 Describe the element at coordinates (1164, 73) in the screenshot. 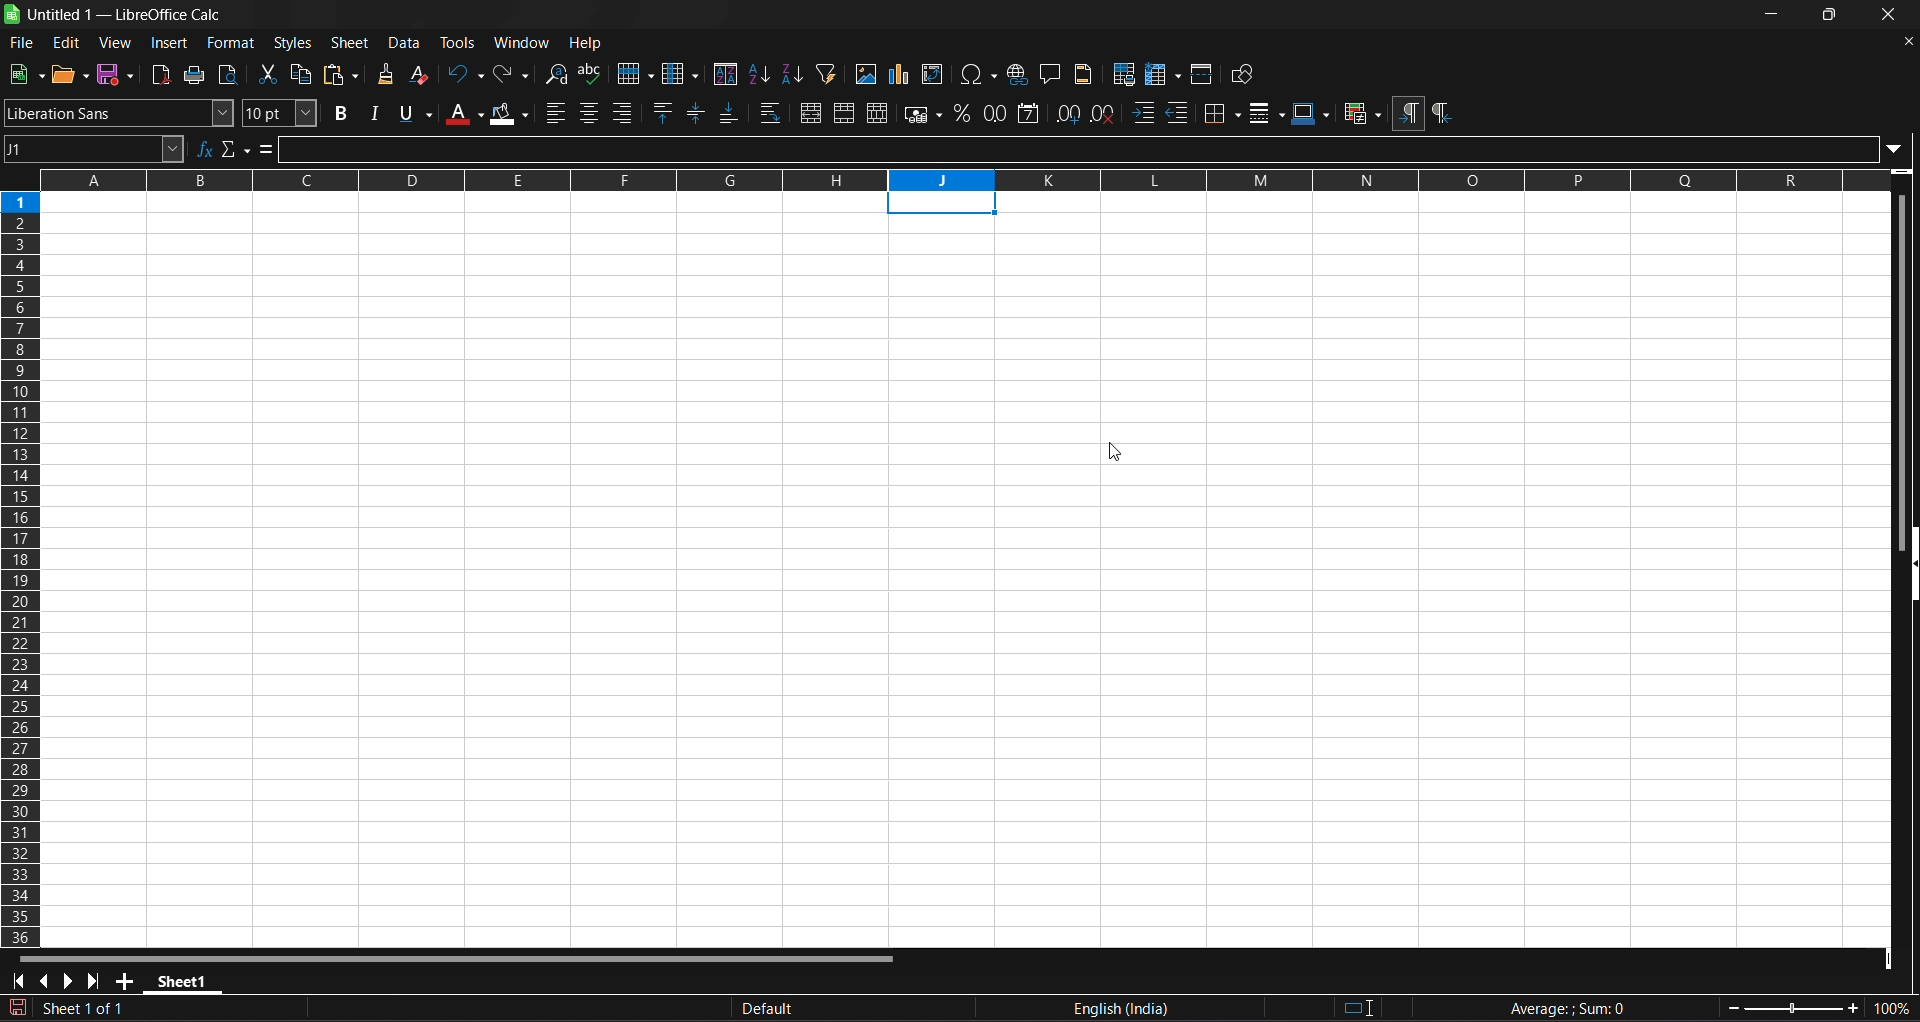

I see `freeze rows and columns` at that location.